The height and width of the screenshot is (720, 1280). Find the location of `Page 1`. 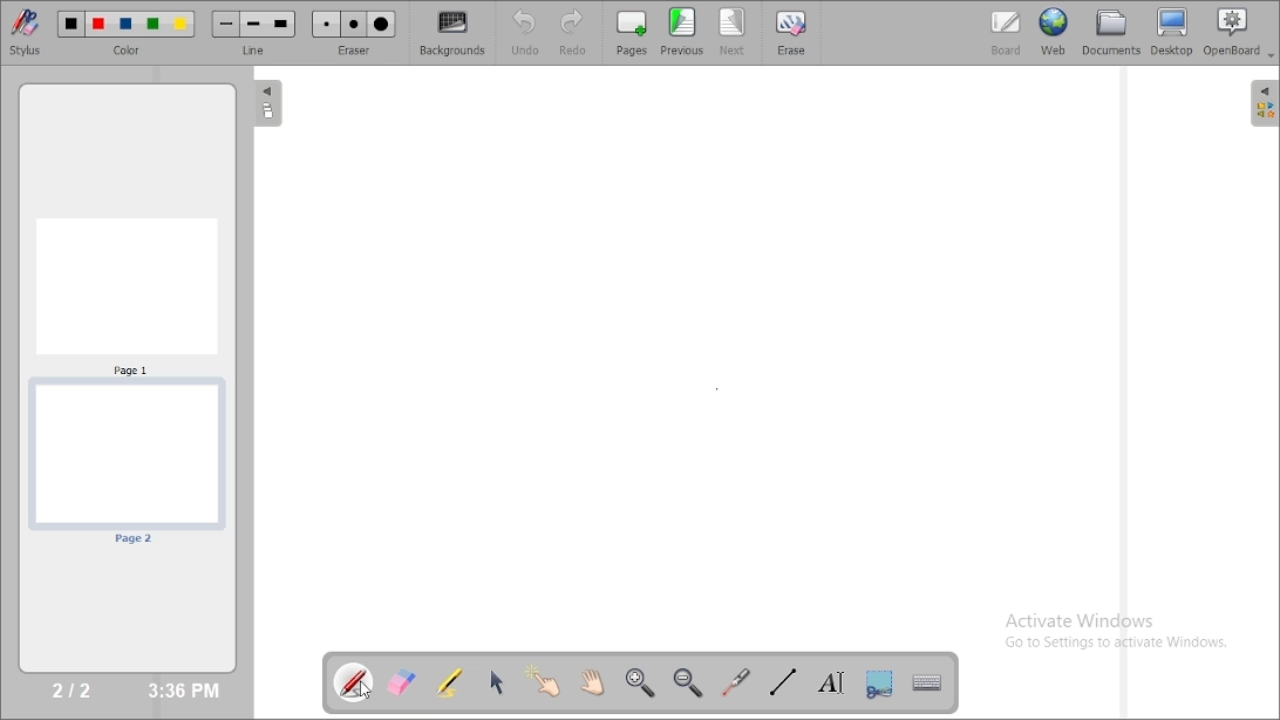

Page 1 is located at coordinates (127, 295).